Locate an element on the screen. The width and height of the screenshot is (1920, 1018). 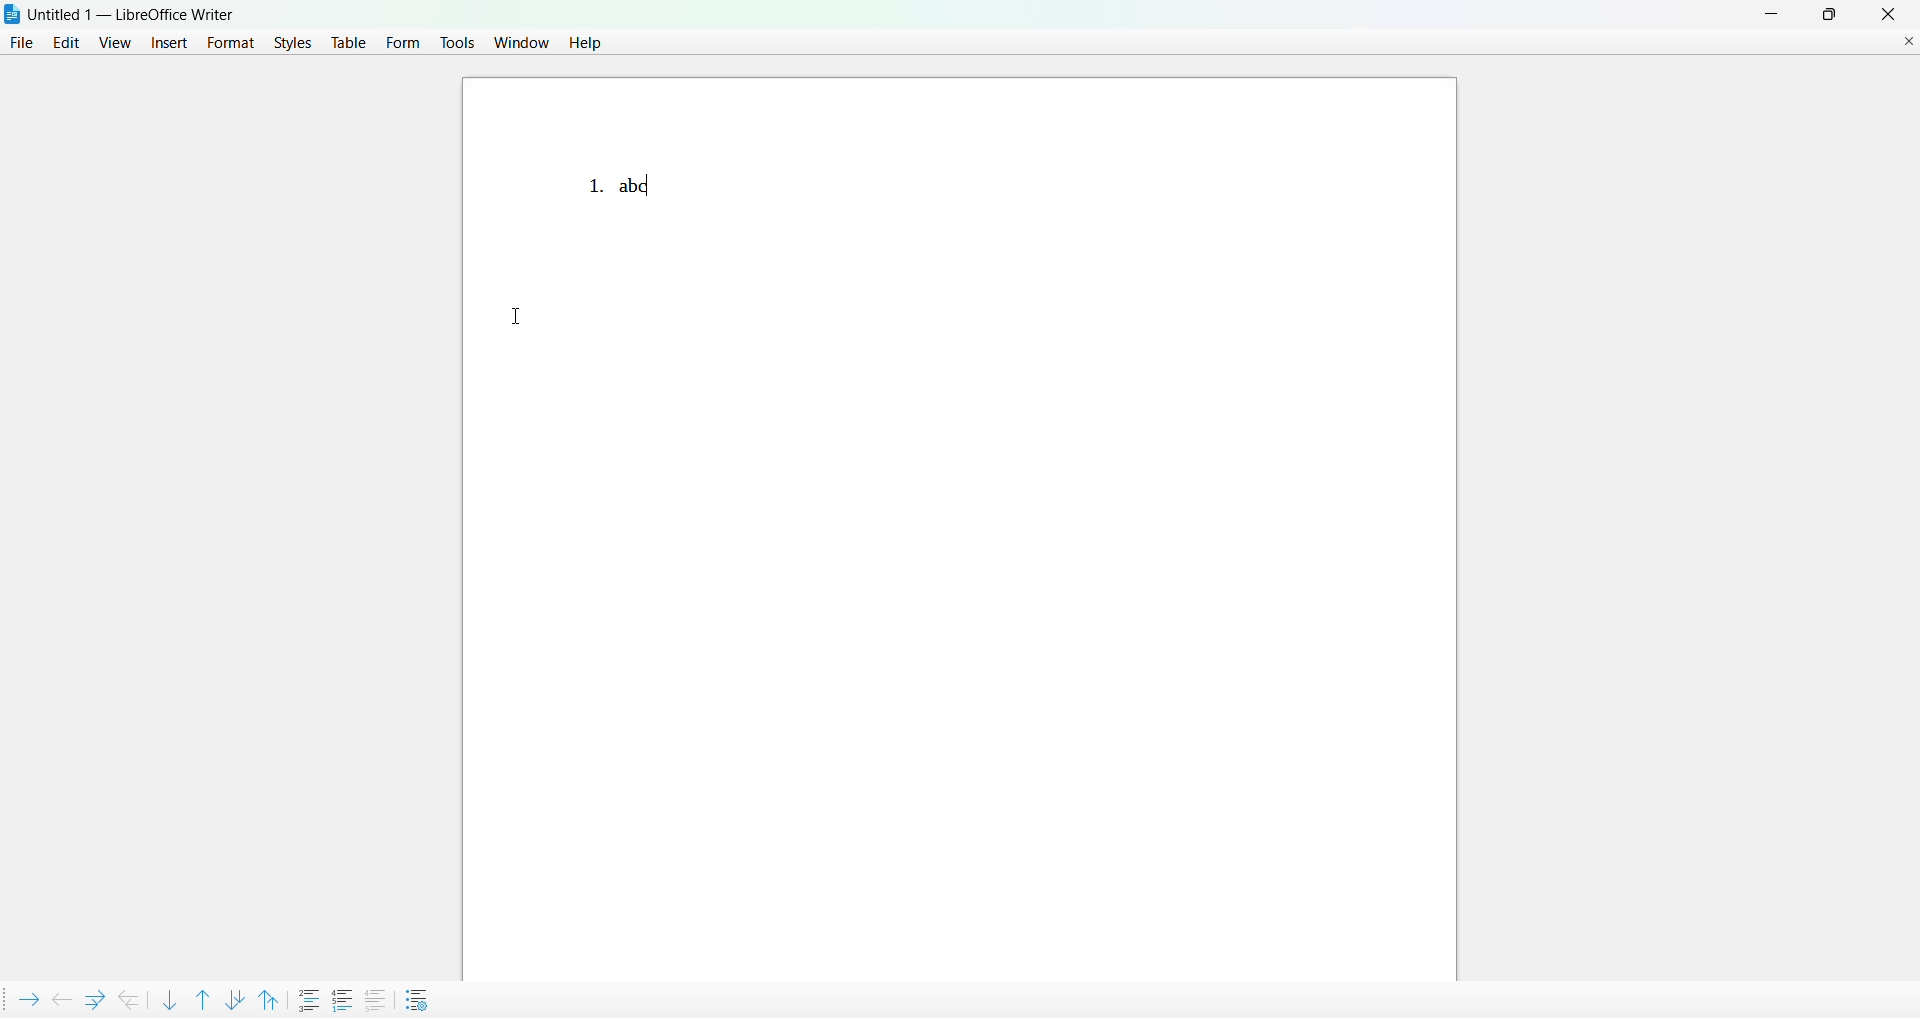
promote outline level is located at coordinates (58, 997).